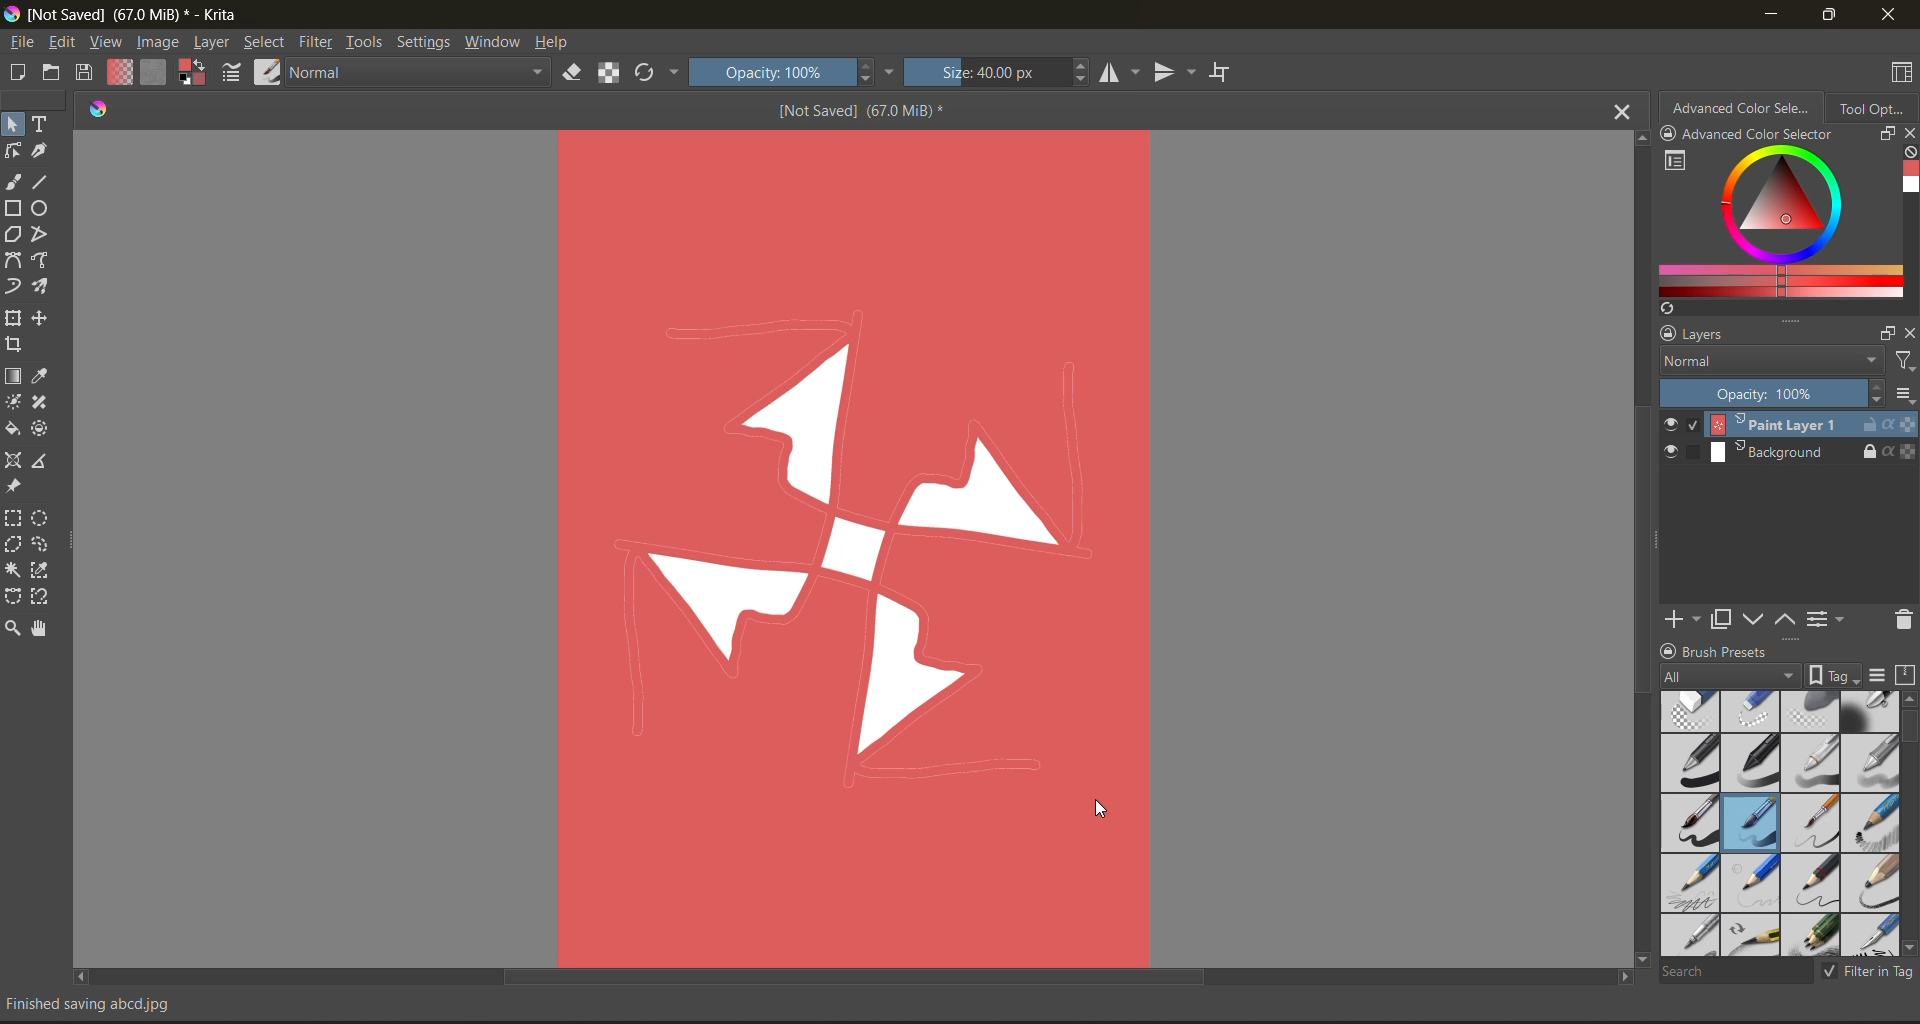 This screenshot has height=1024, width=1920. I want to click on opacity, so click(1786, 395).